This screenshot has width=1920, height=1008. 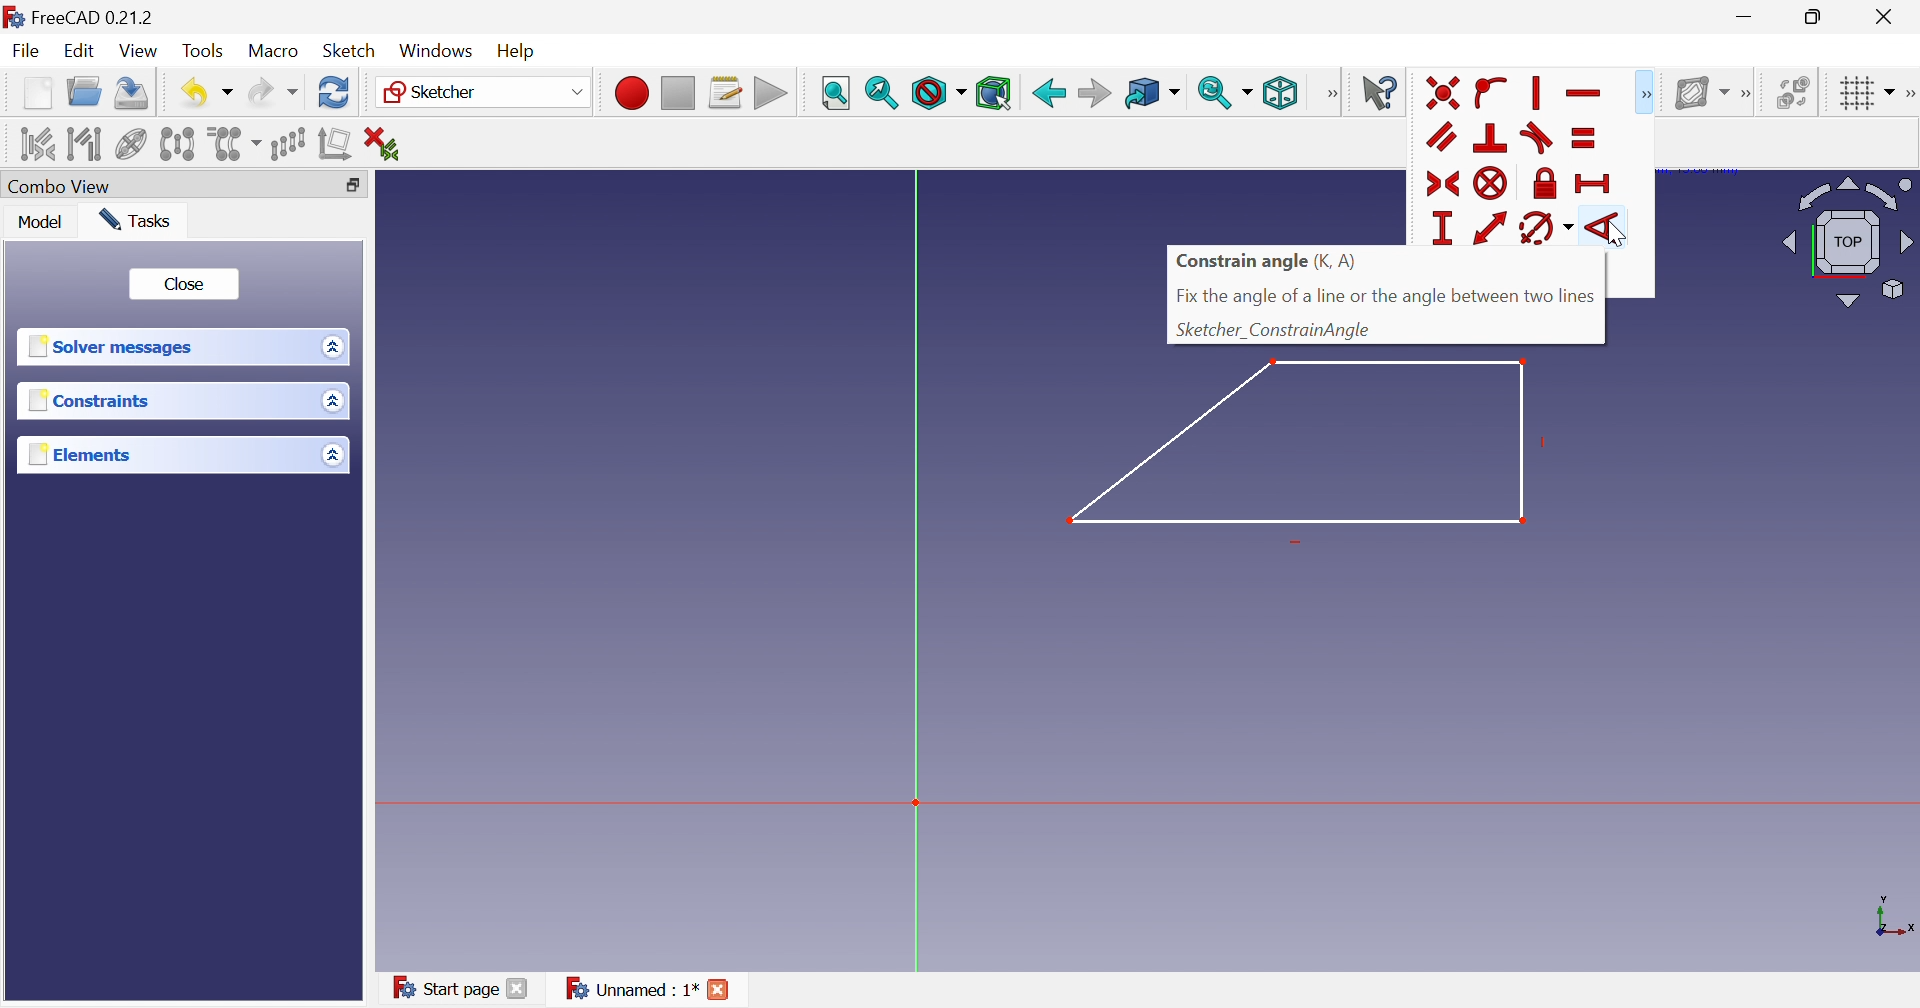 What do you see at coordinates (1264, 263) in the screenshot?
I see `Constraint angle (K, A)` at bounding box center [1264, 263].